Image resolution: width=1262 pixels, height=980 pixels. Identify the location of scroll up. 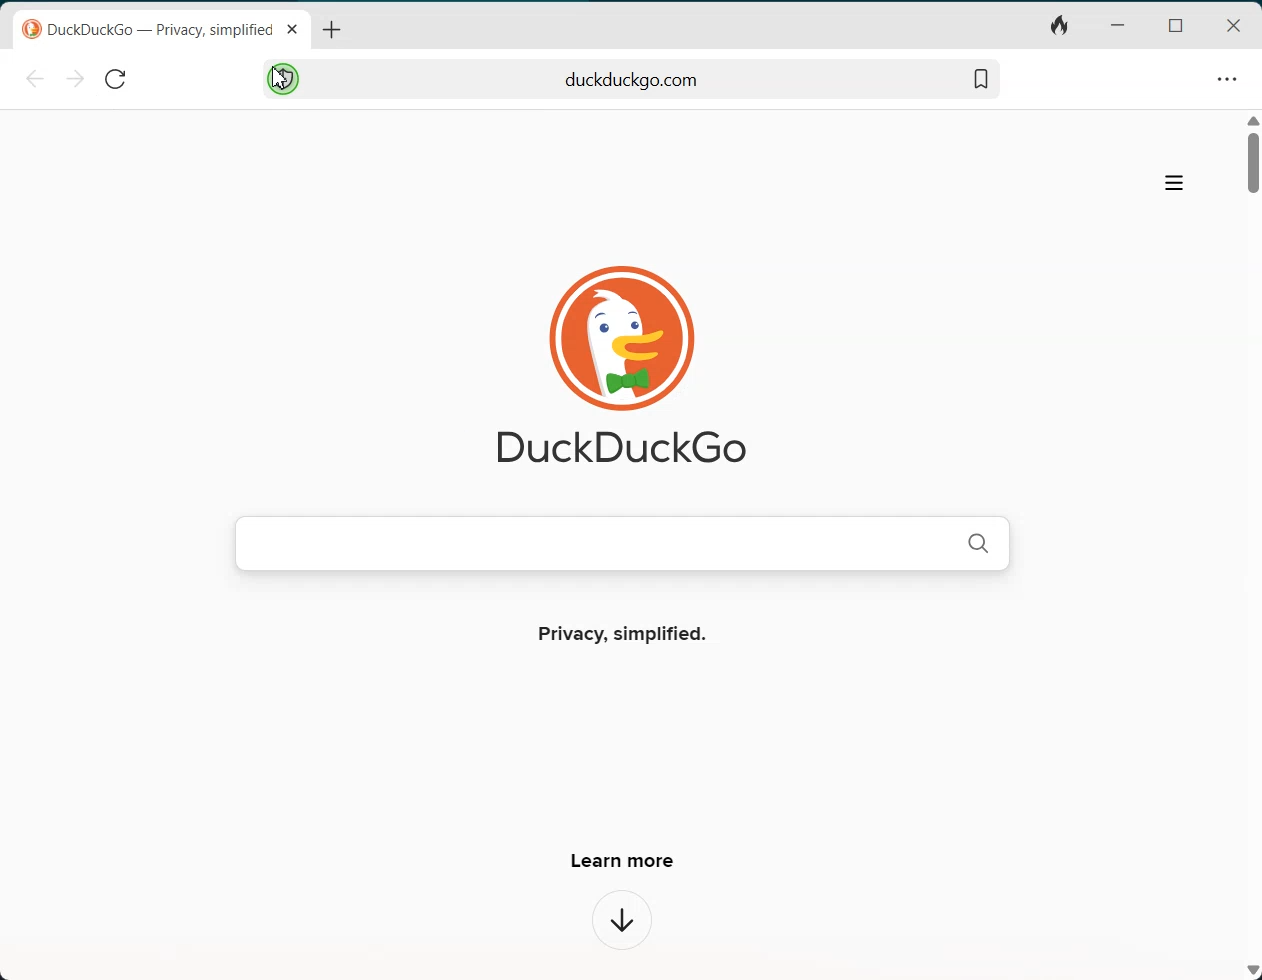
(1253, 119).